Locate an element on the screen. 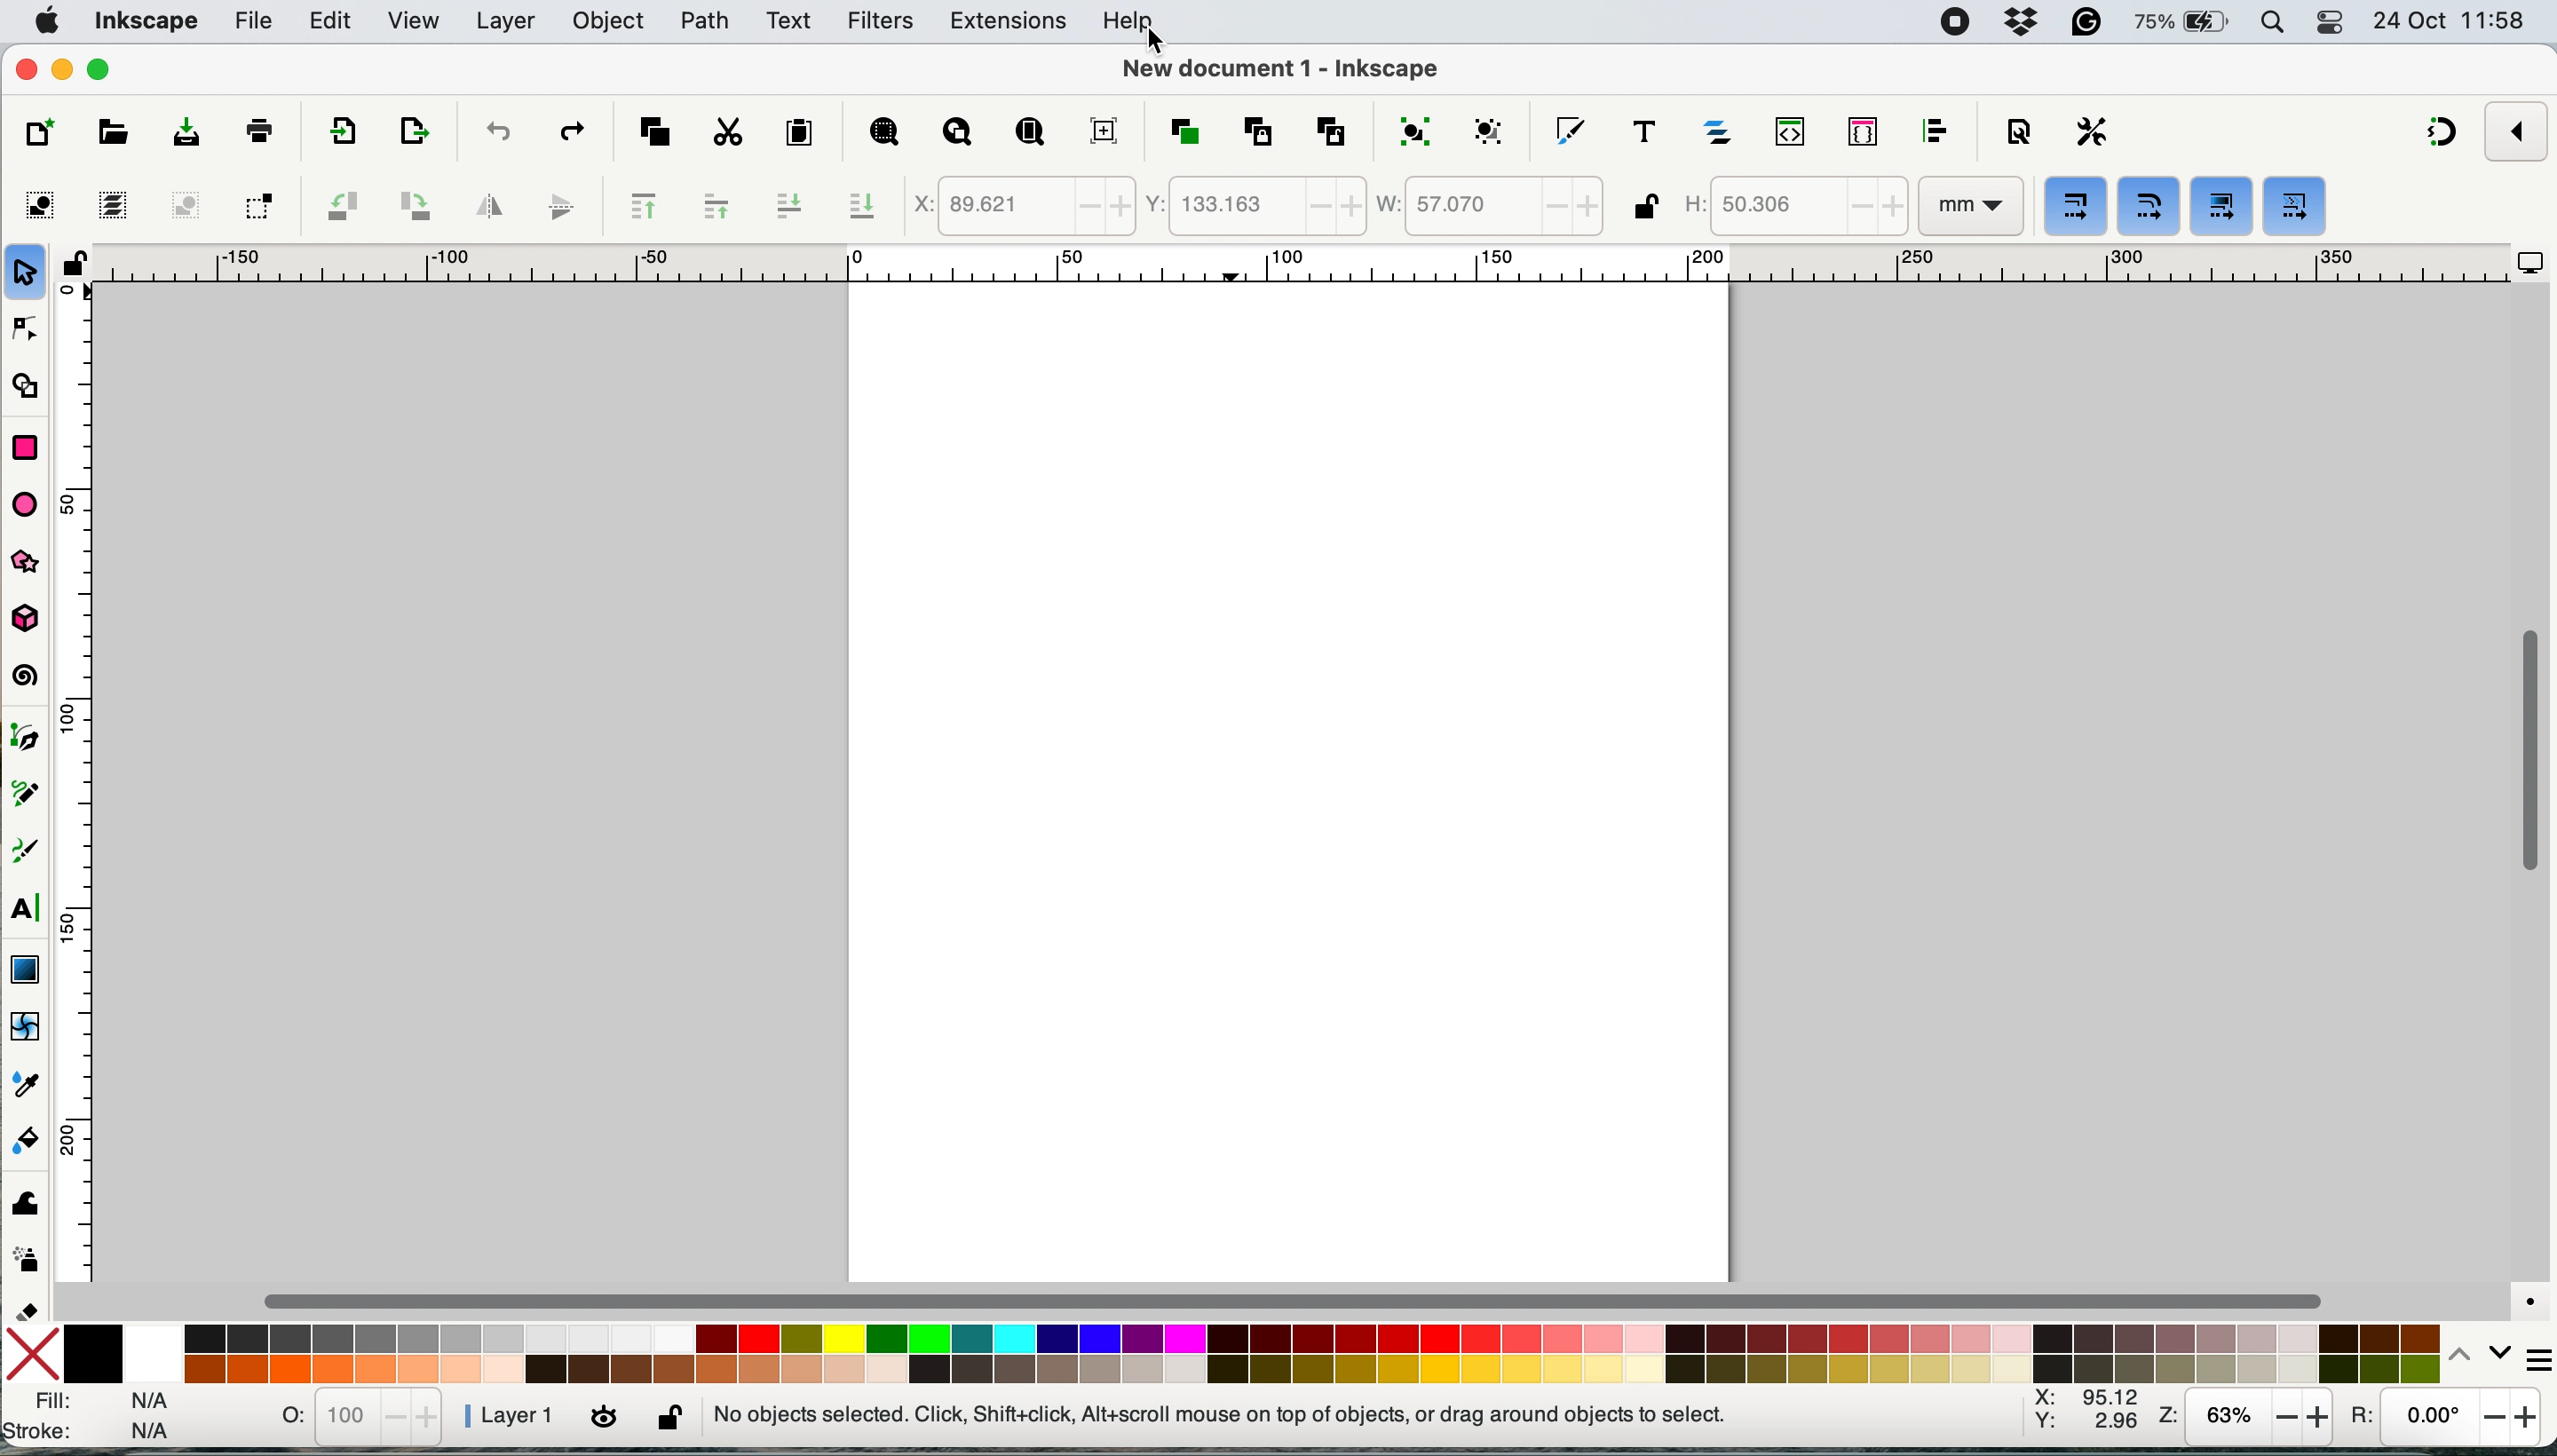 This screenshot has height=1456, width=2557. flip horizontally is located at coordinates (482, 205).